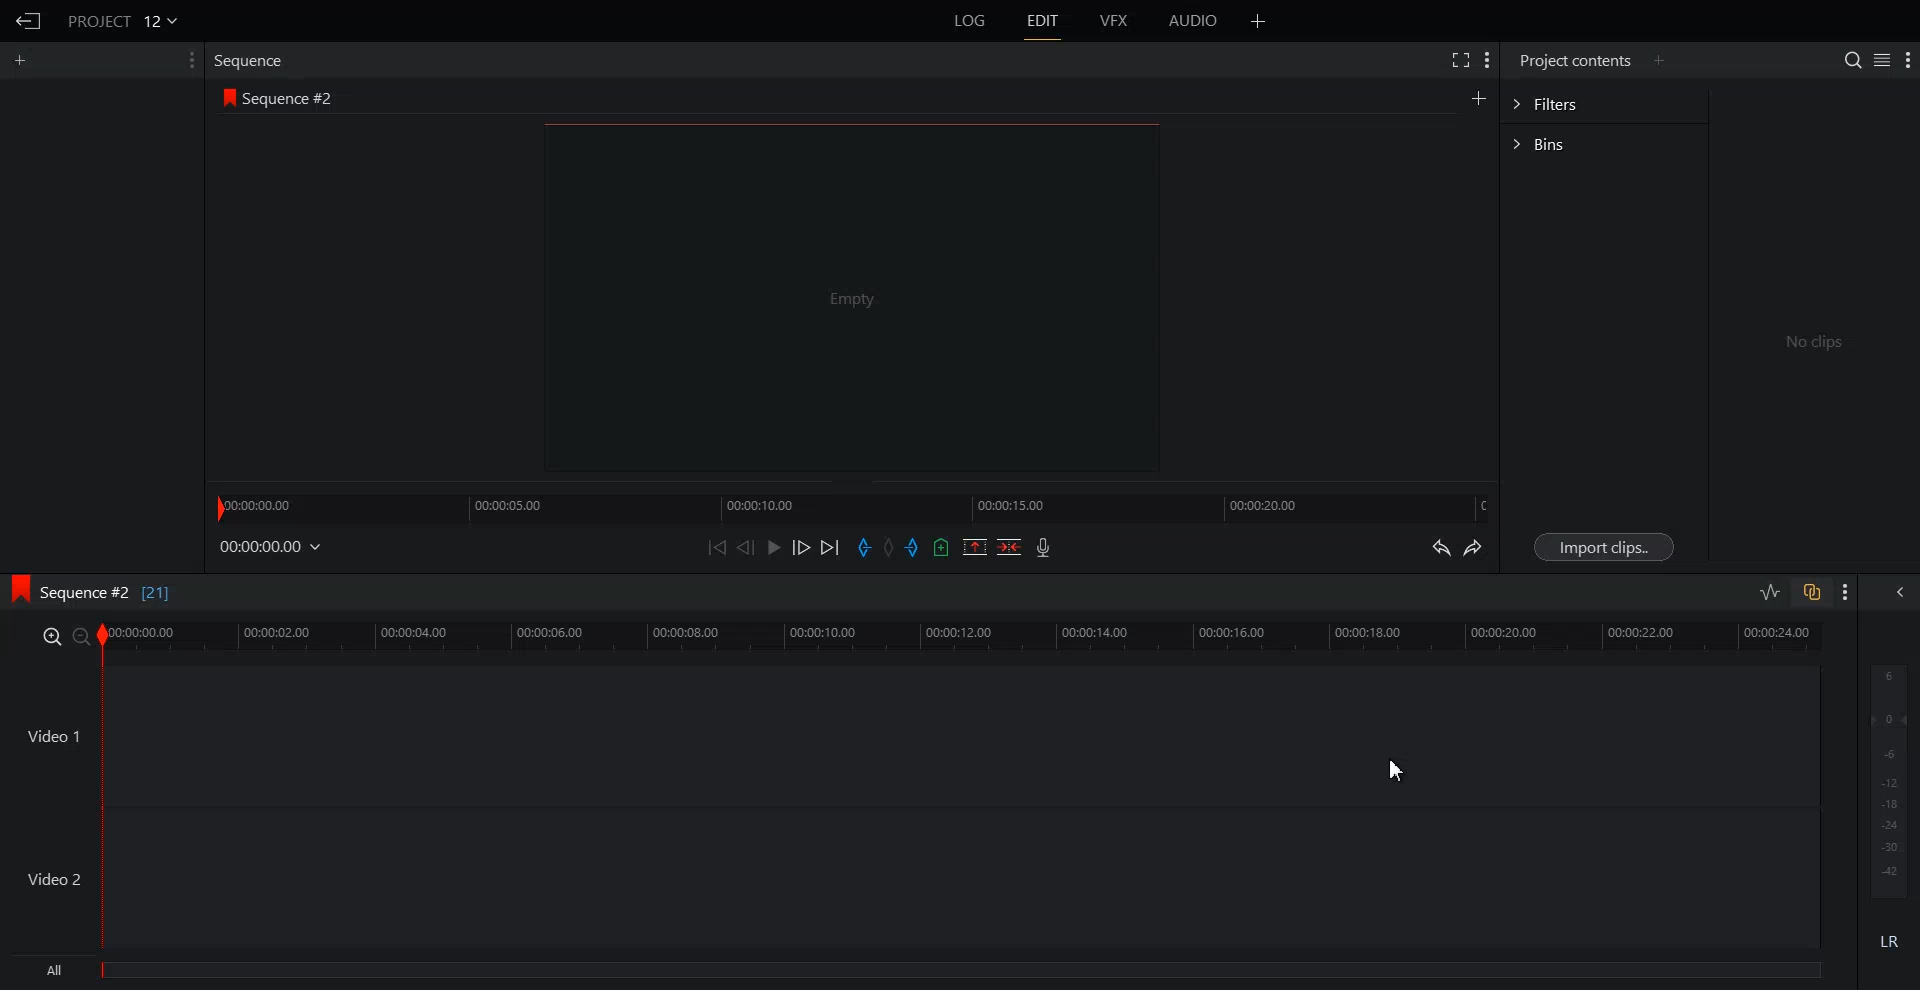  What do you see at coordinates (887, 547) in the screenshot?
I see `Clear All Marks` at bounding box center [887, 547].